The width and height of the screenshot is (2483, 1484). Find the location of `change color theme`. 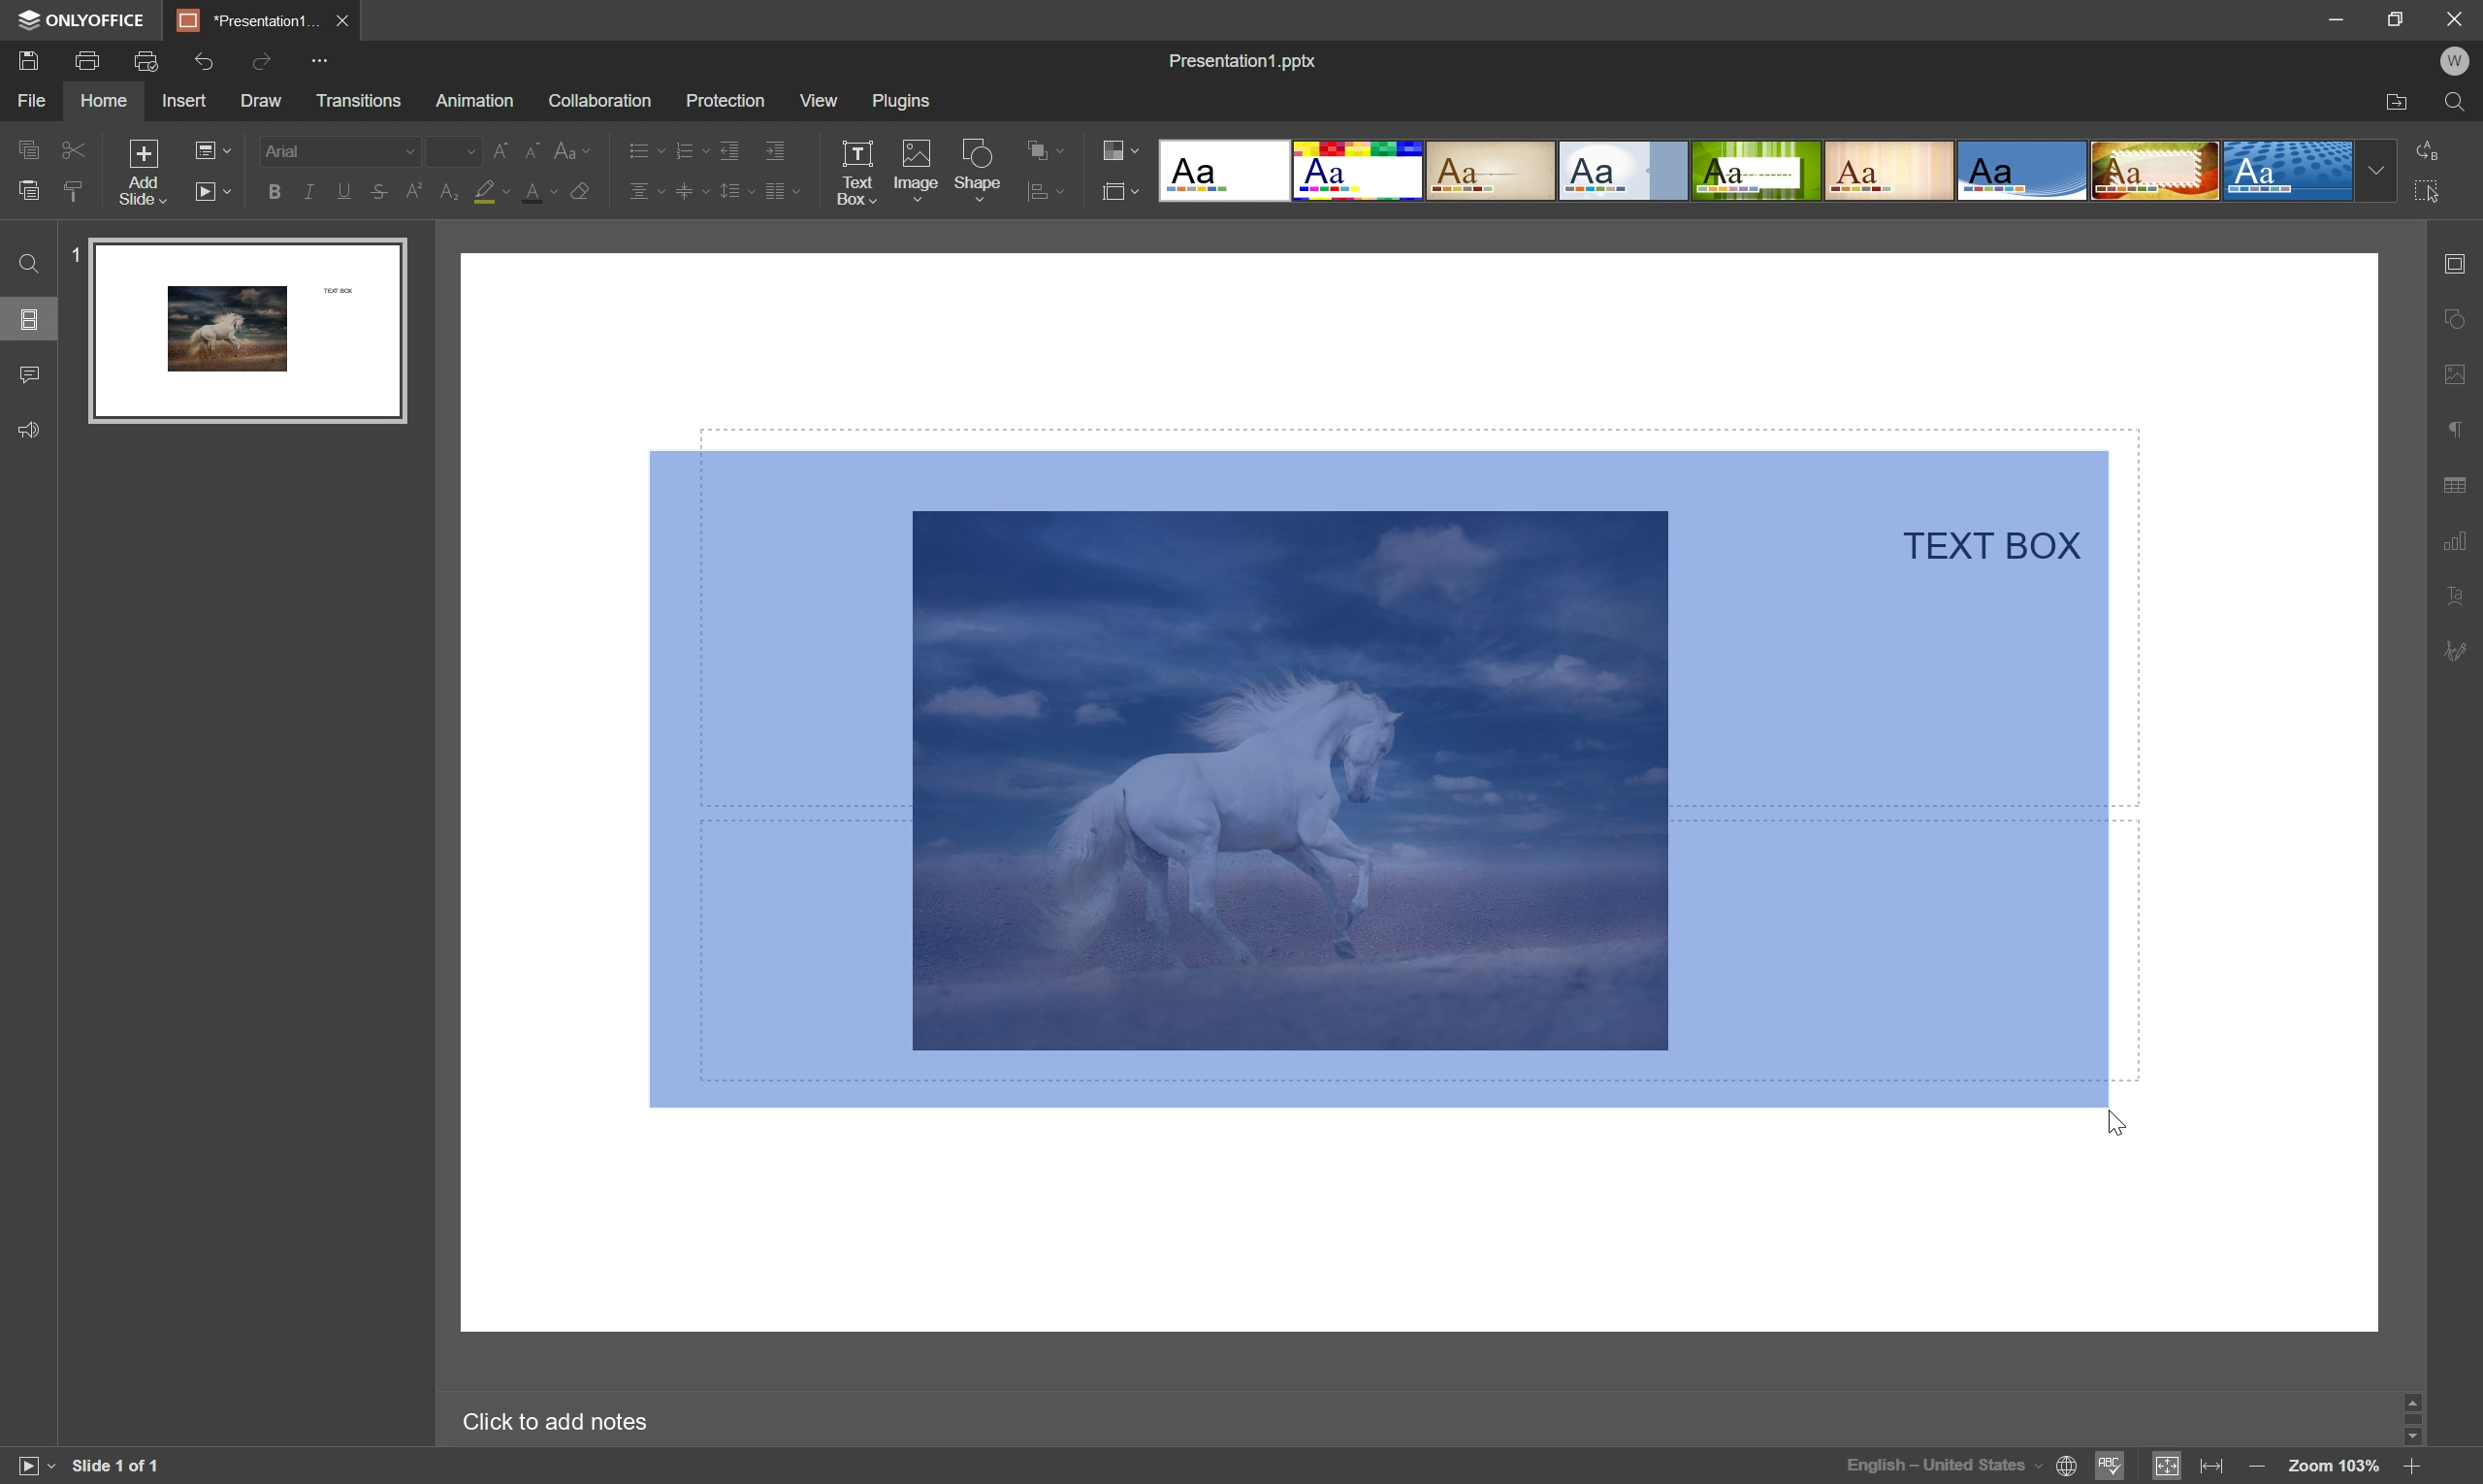

change color theme is located at coordinates (1125, 148).